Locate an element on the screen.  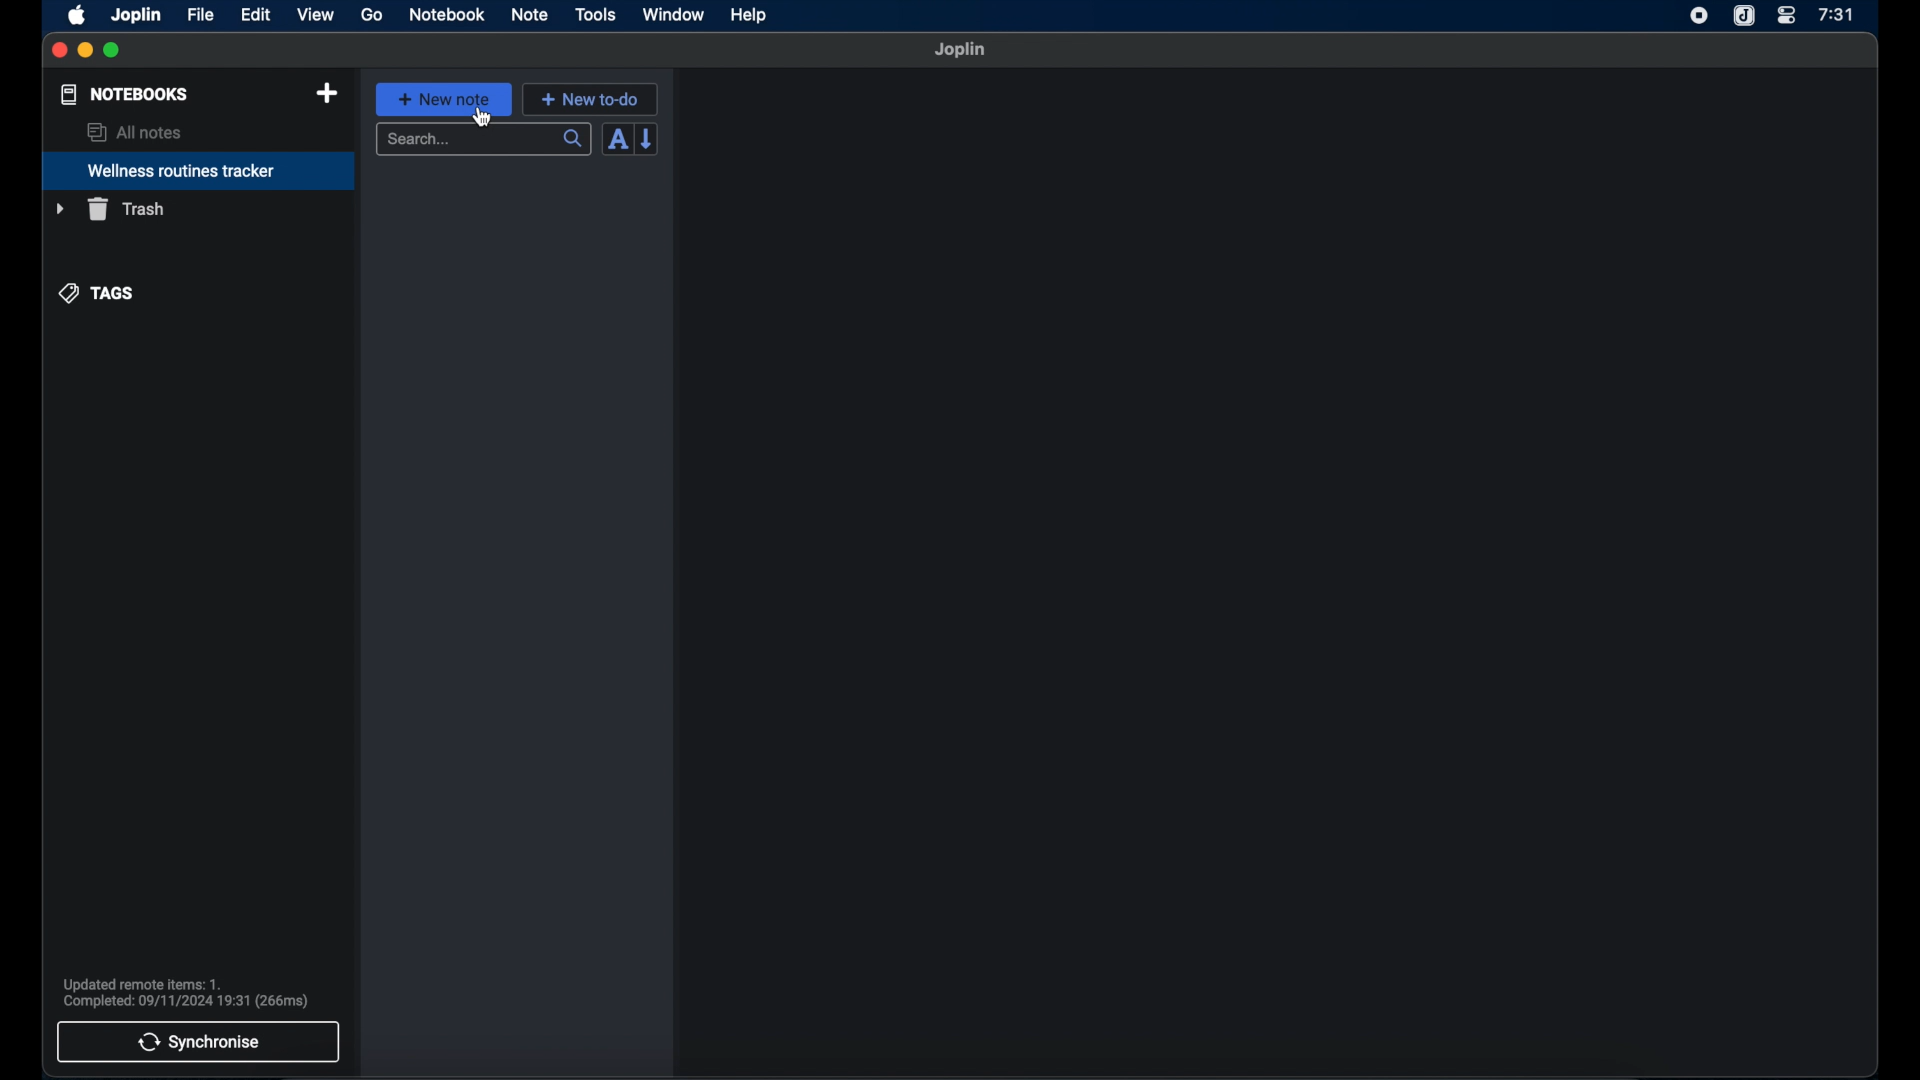
screen recorder is located at coordinates (1699, 15).